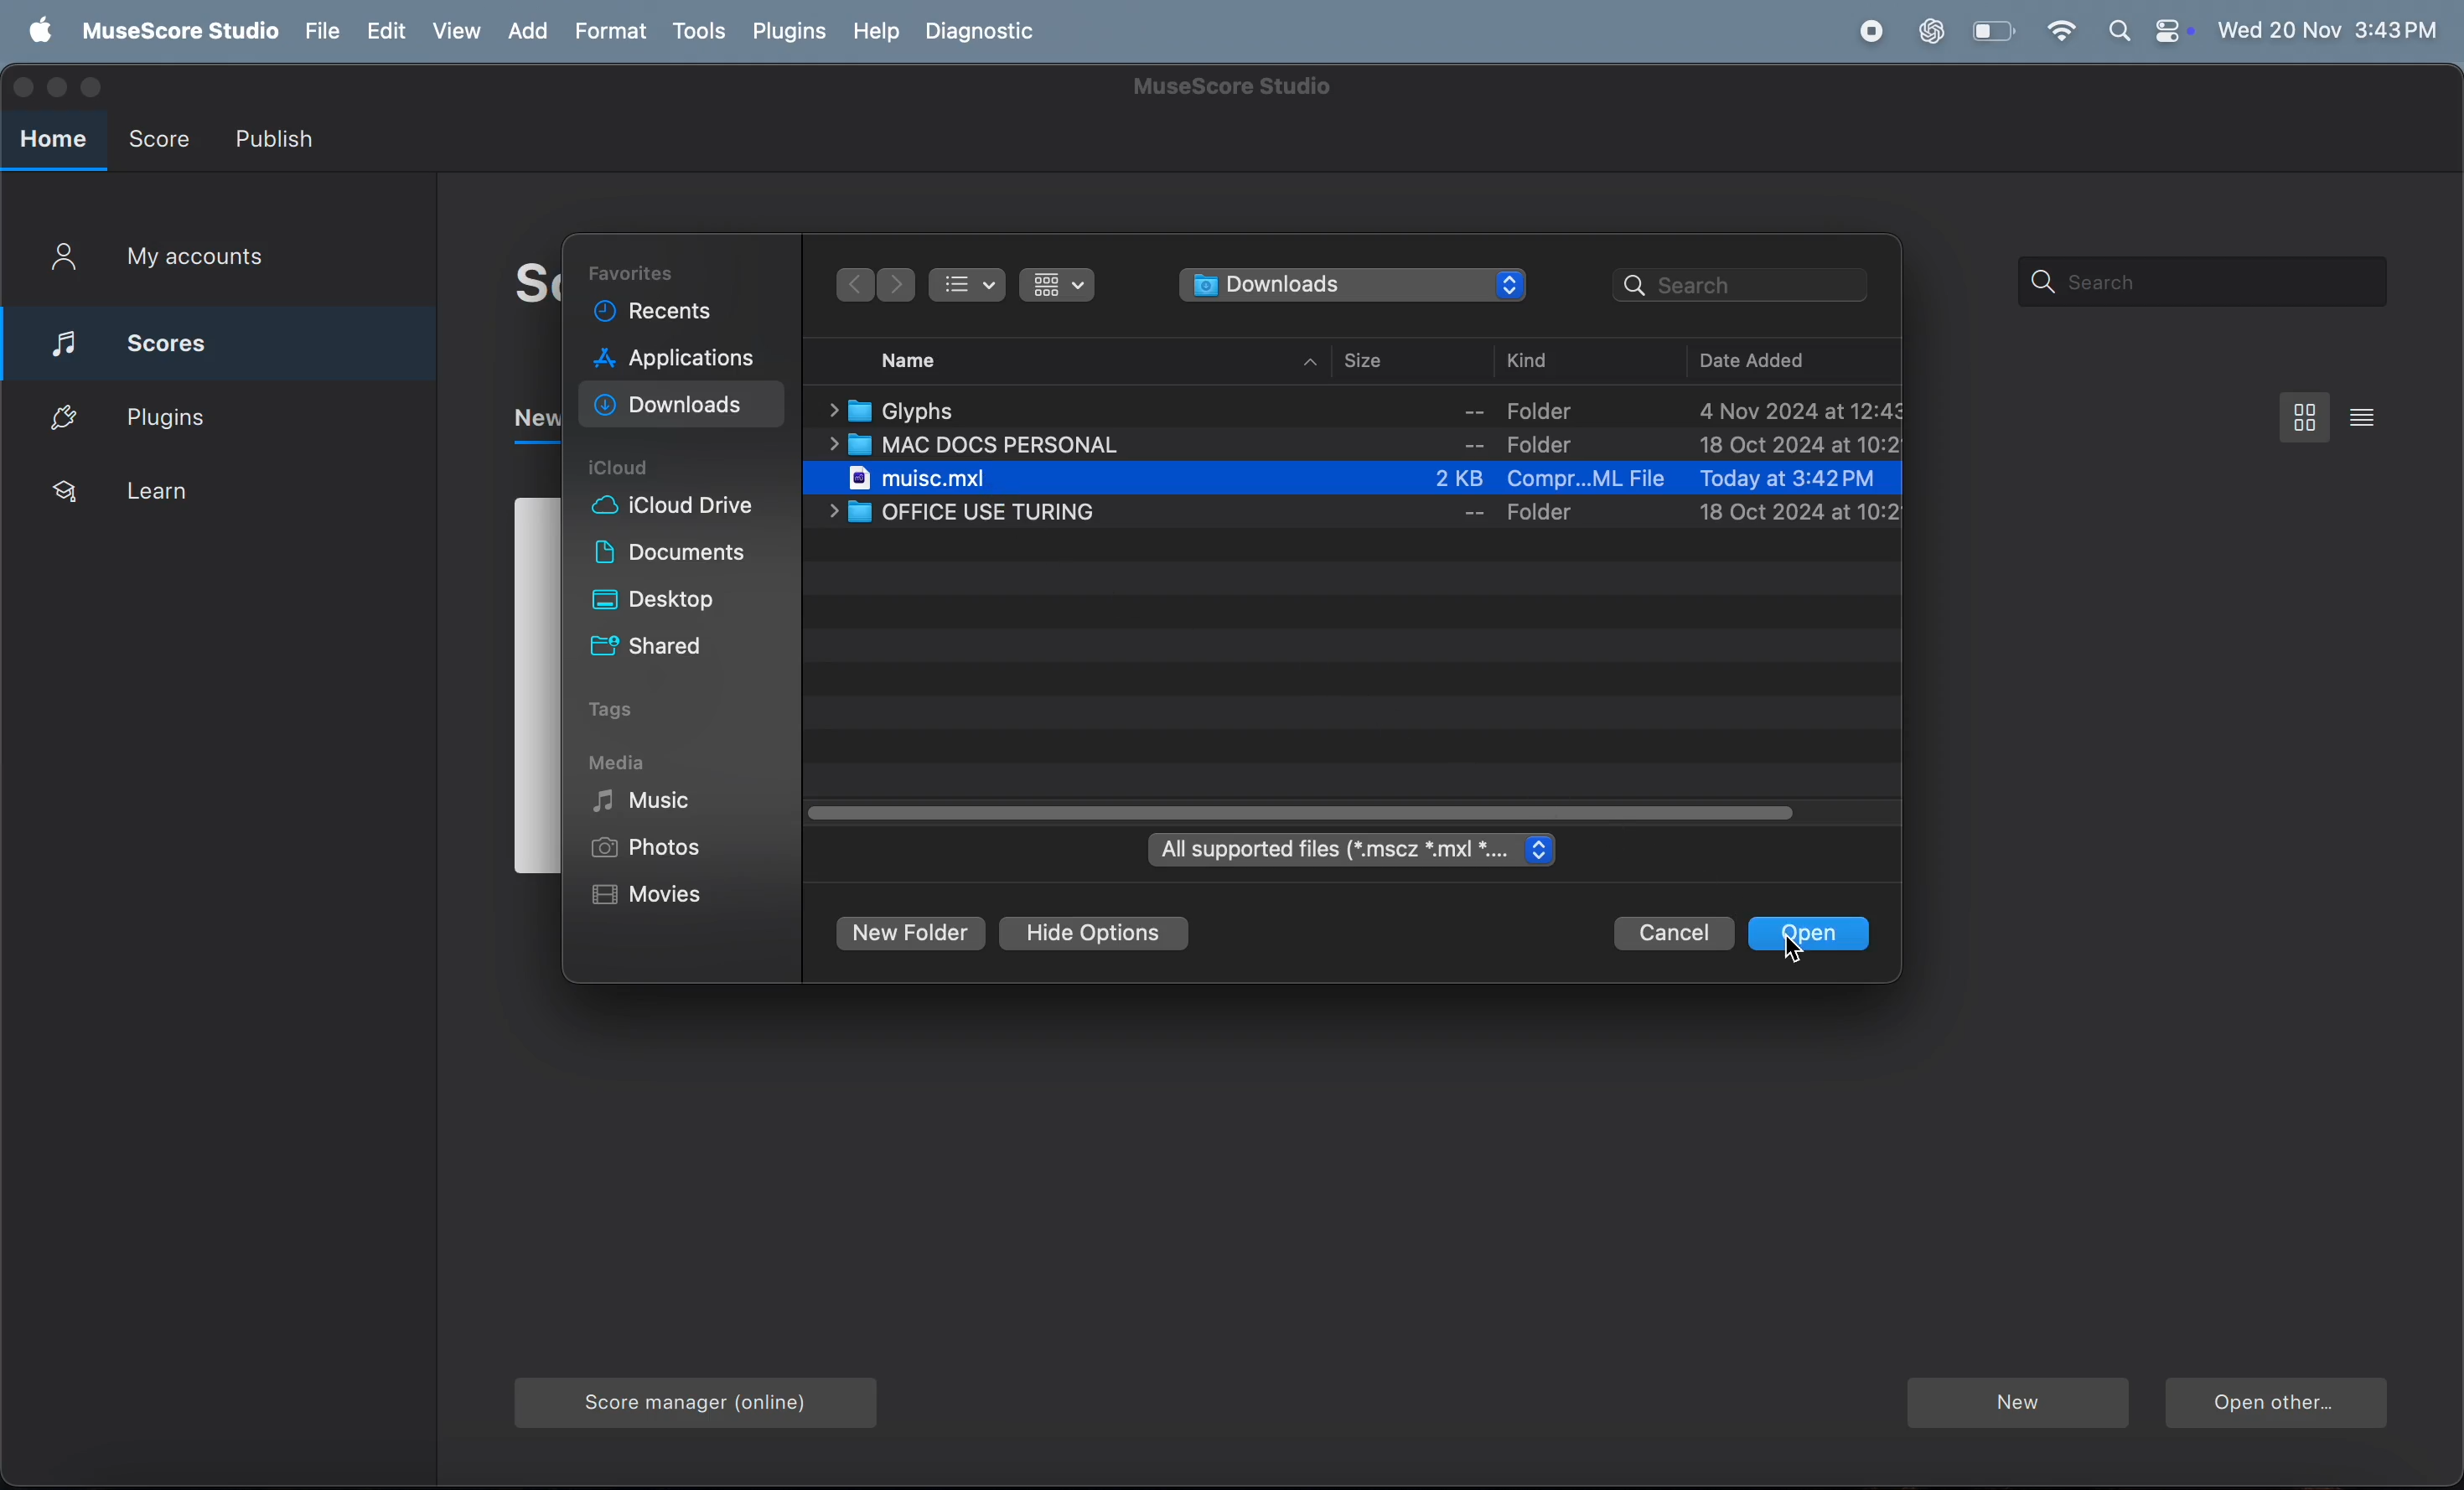 This screenshot has height=1490, width=2464. I want to click on apple widgets, so click(2146, 31).